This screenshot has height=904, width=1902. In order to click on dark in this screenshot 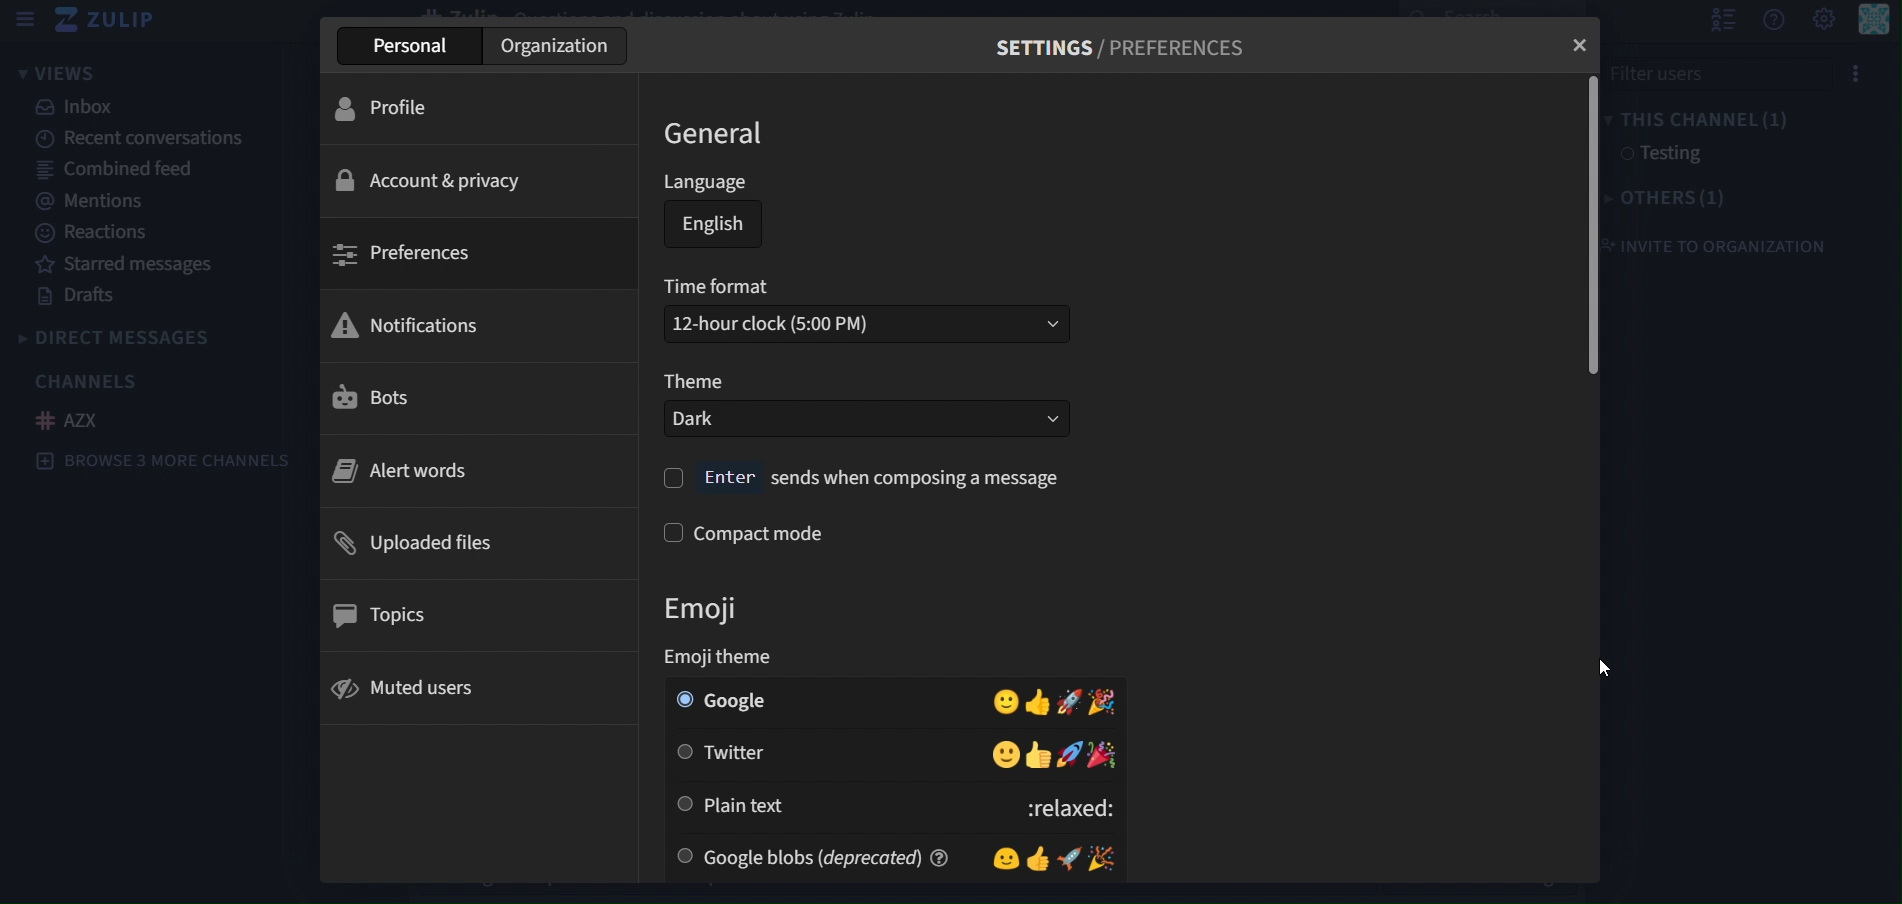, I will do `click(867, 418)`.